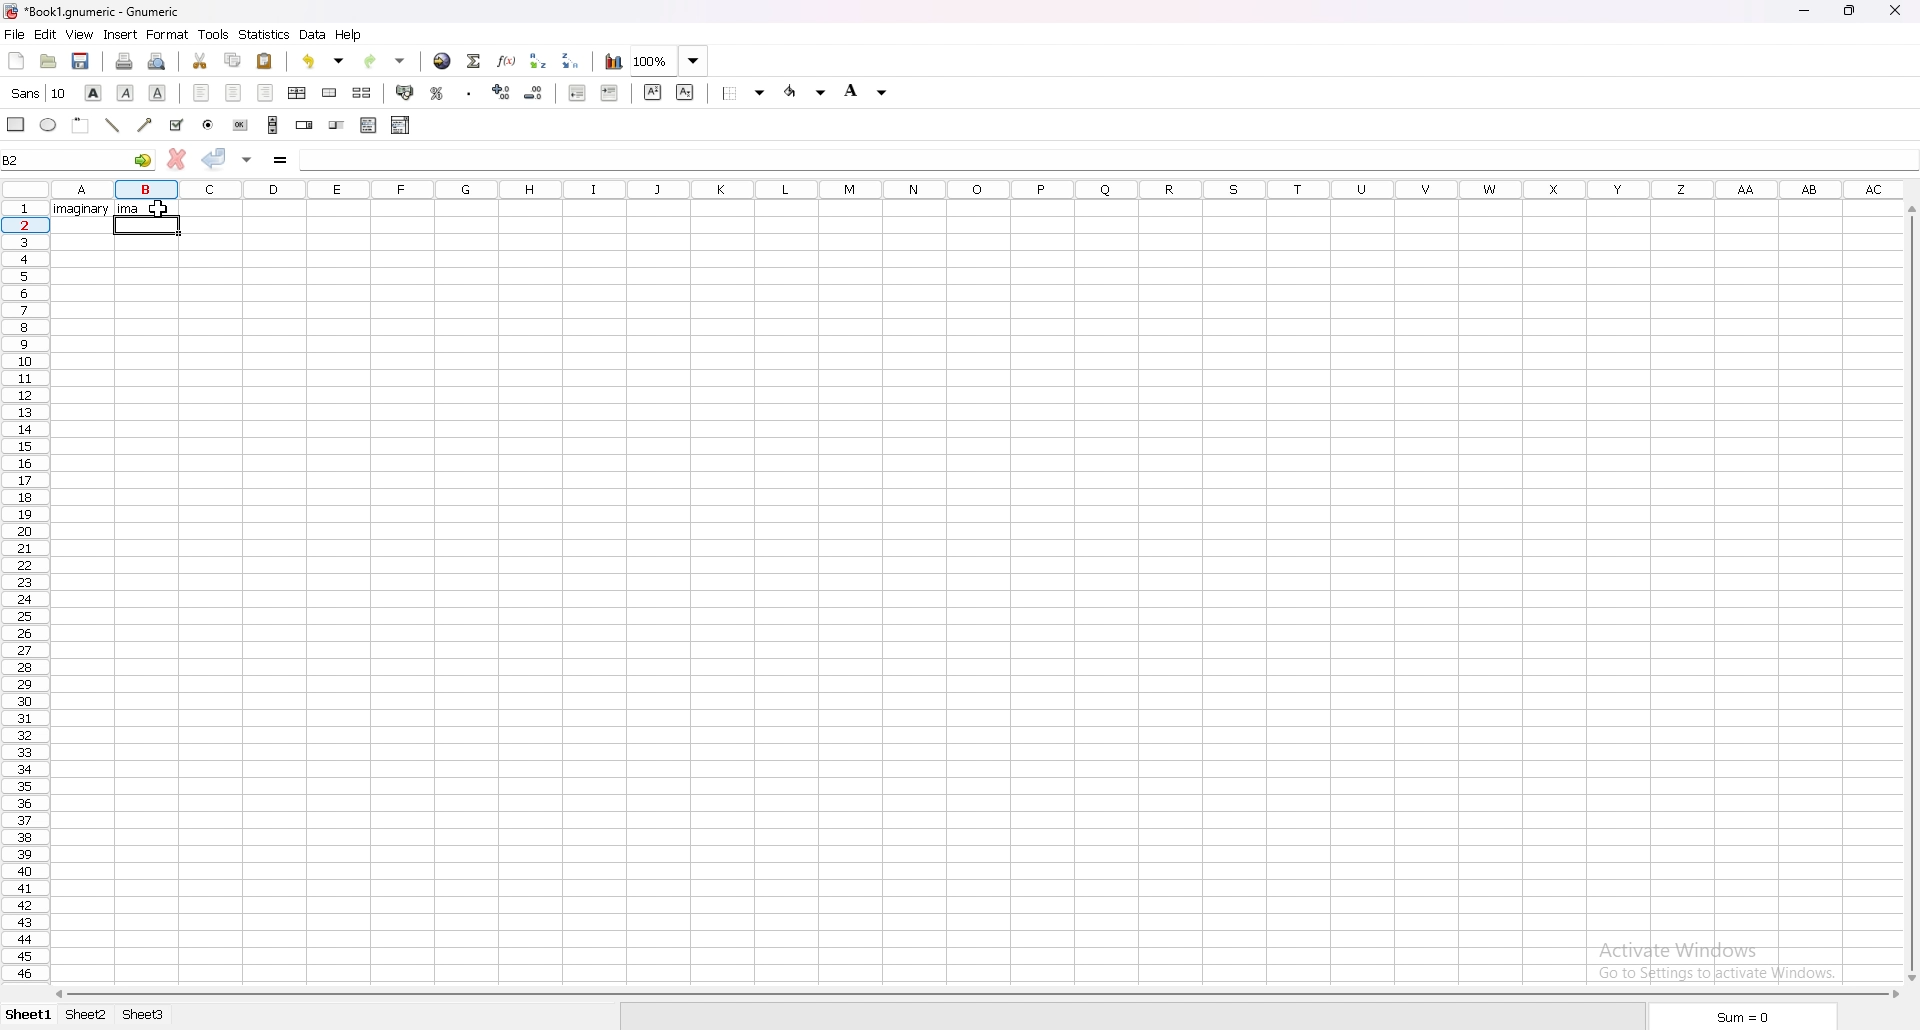 This screenshot has height=1030, width=1920. I want to click on edit, so click(46, 34).